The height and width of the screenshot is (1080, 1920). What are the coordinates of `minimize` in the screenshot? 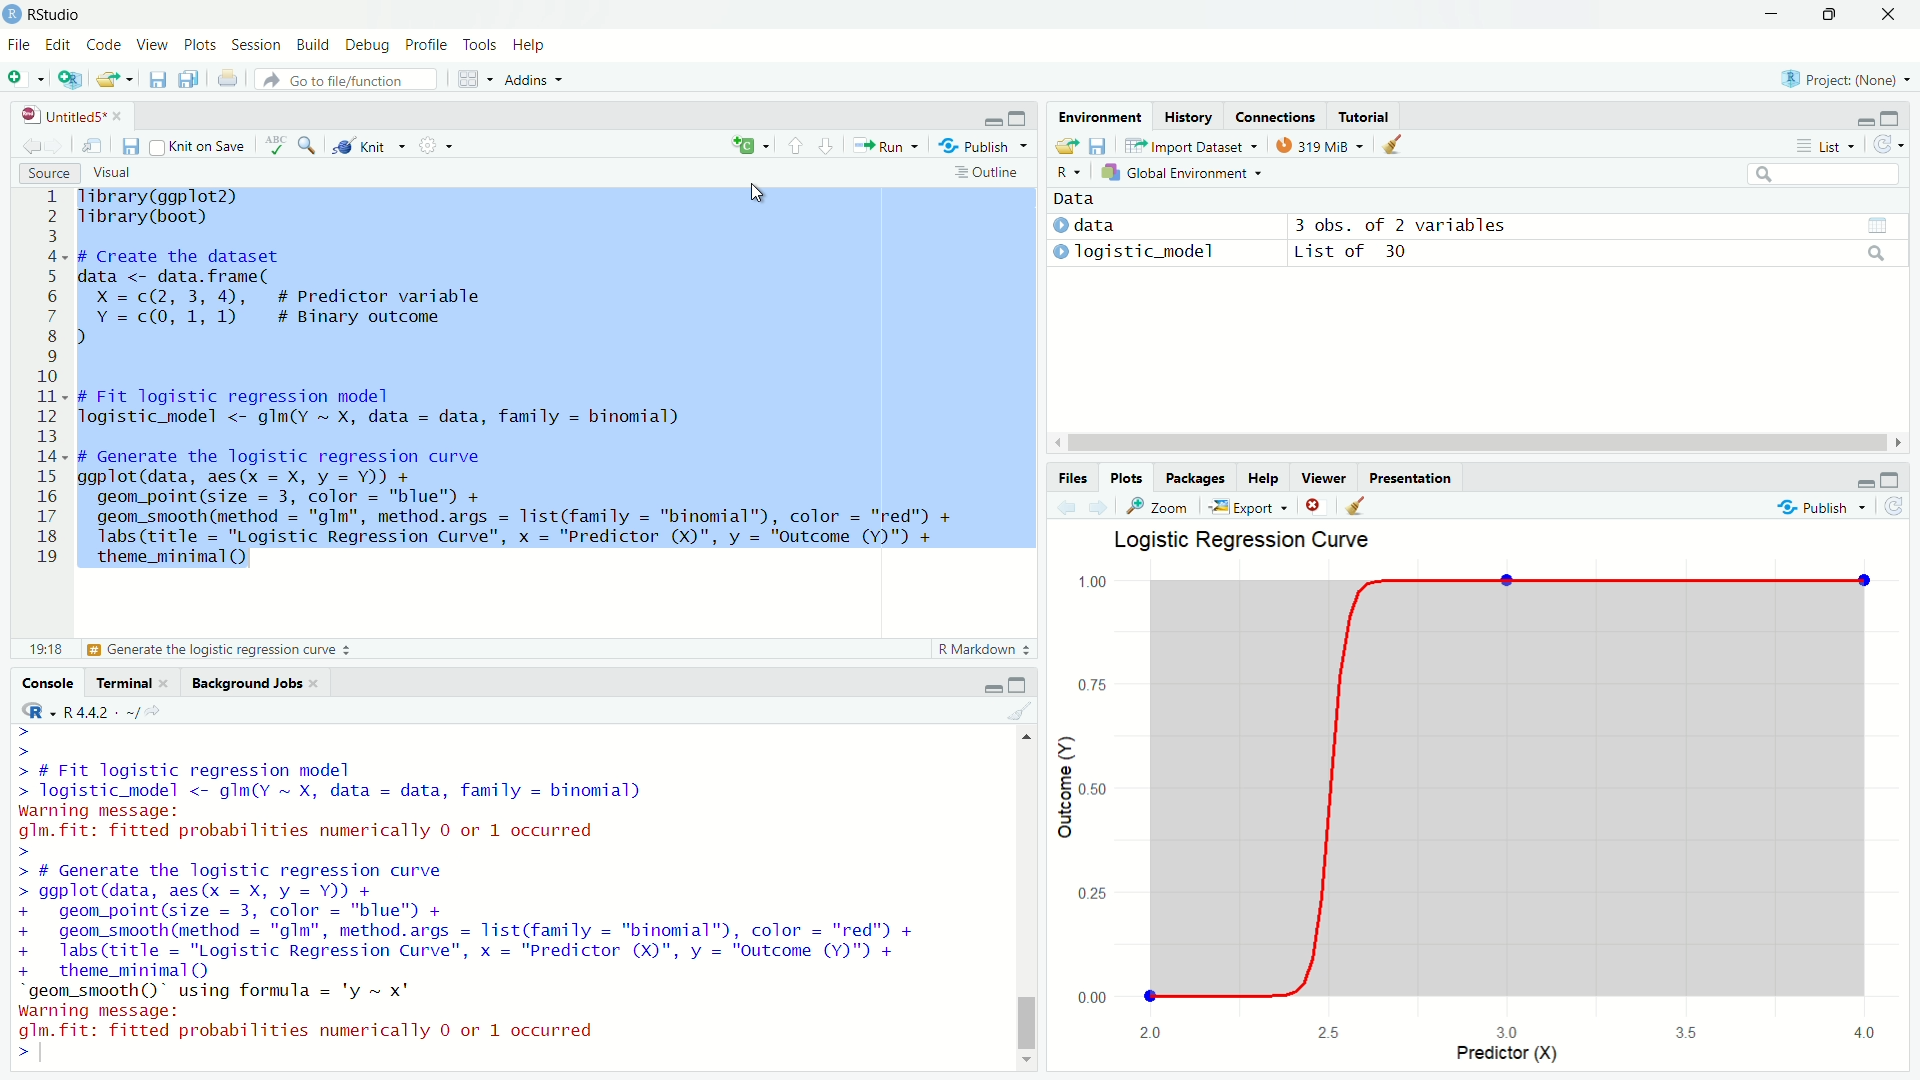 It's located at (993, 687).